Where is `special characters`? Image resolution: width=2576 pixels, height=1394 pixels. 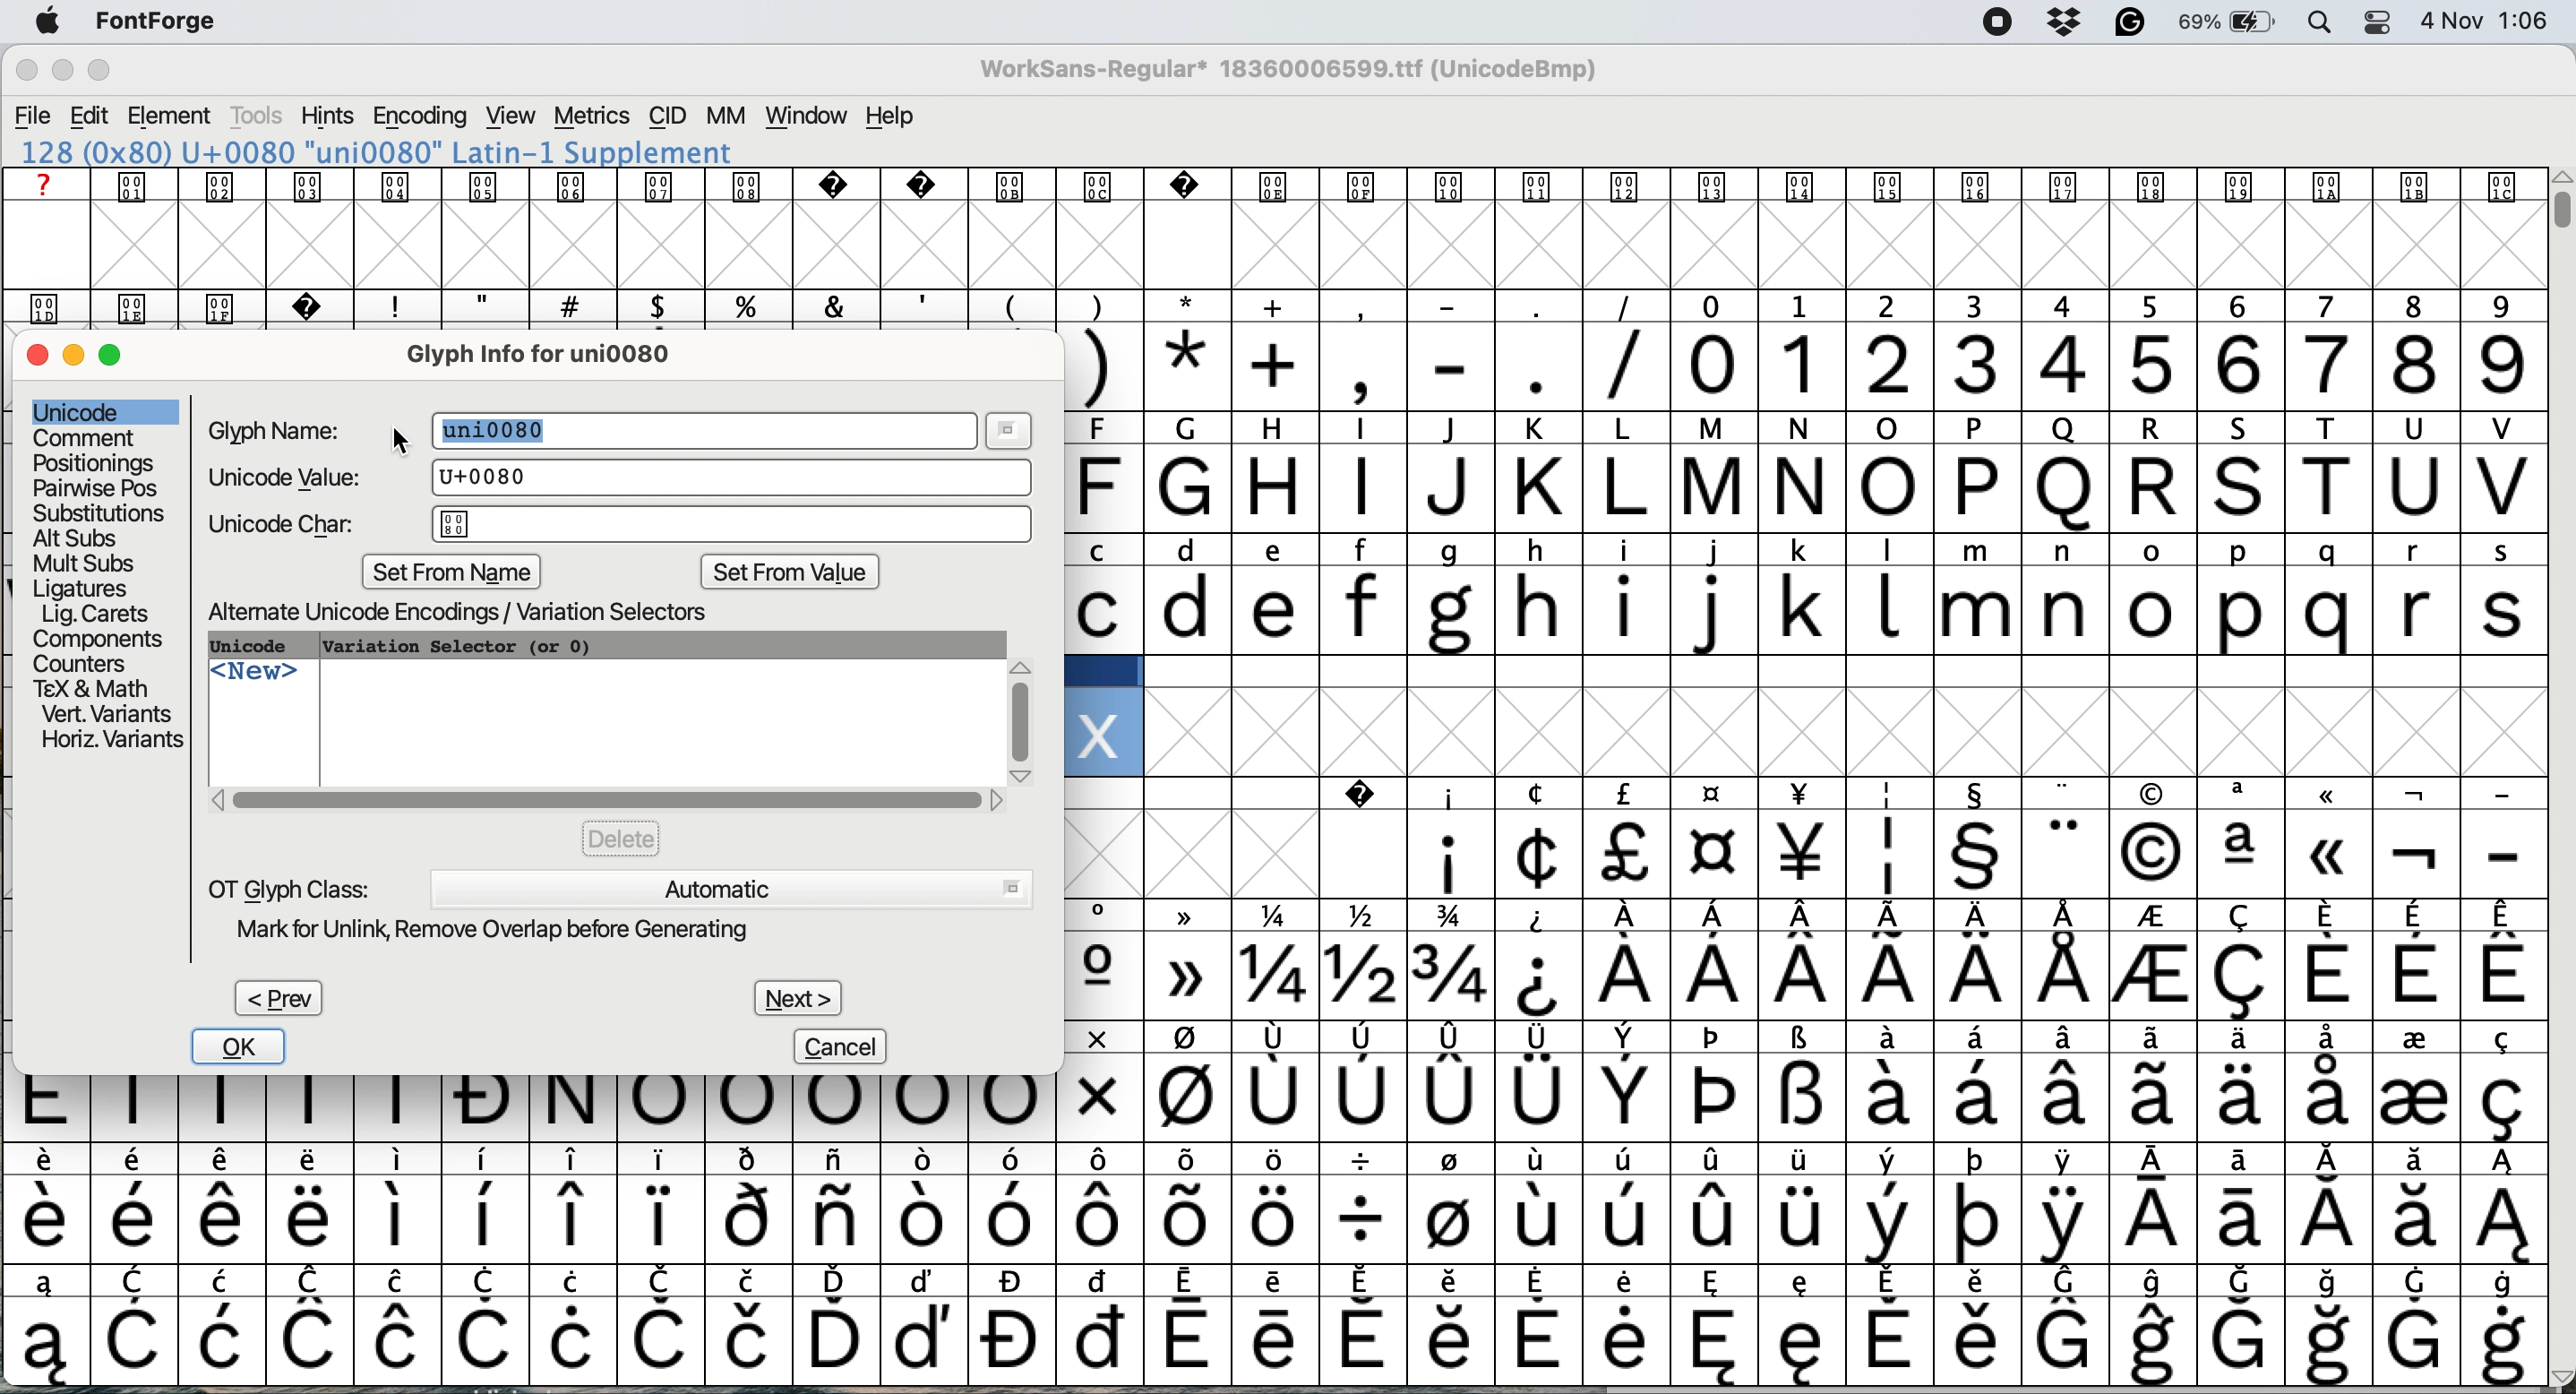
special characters is located at coordinates (1264, 1110).